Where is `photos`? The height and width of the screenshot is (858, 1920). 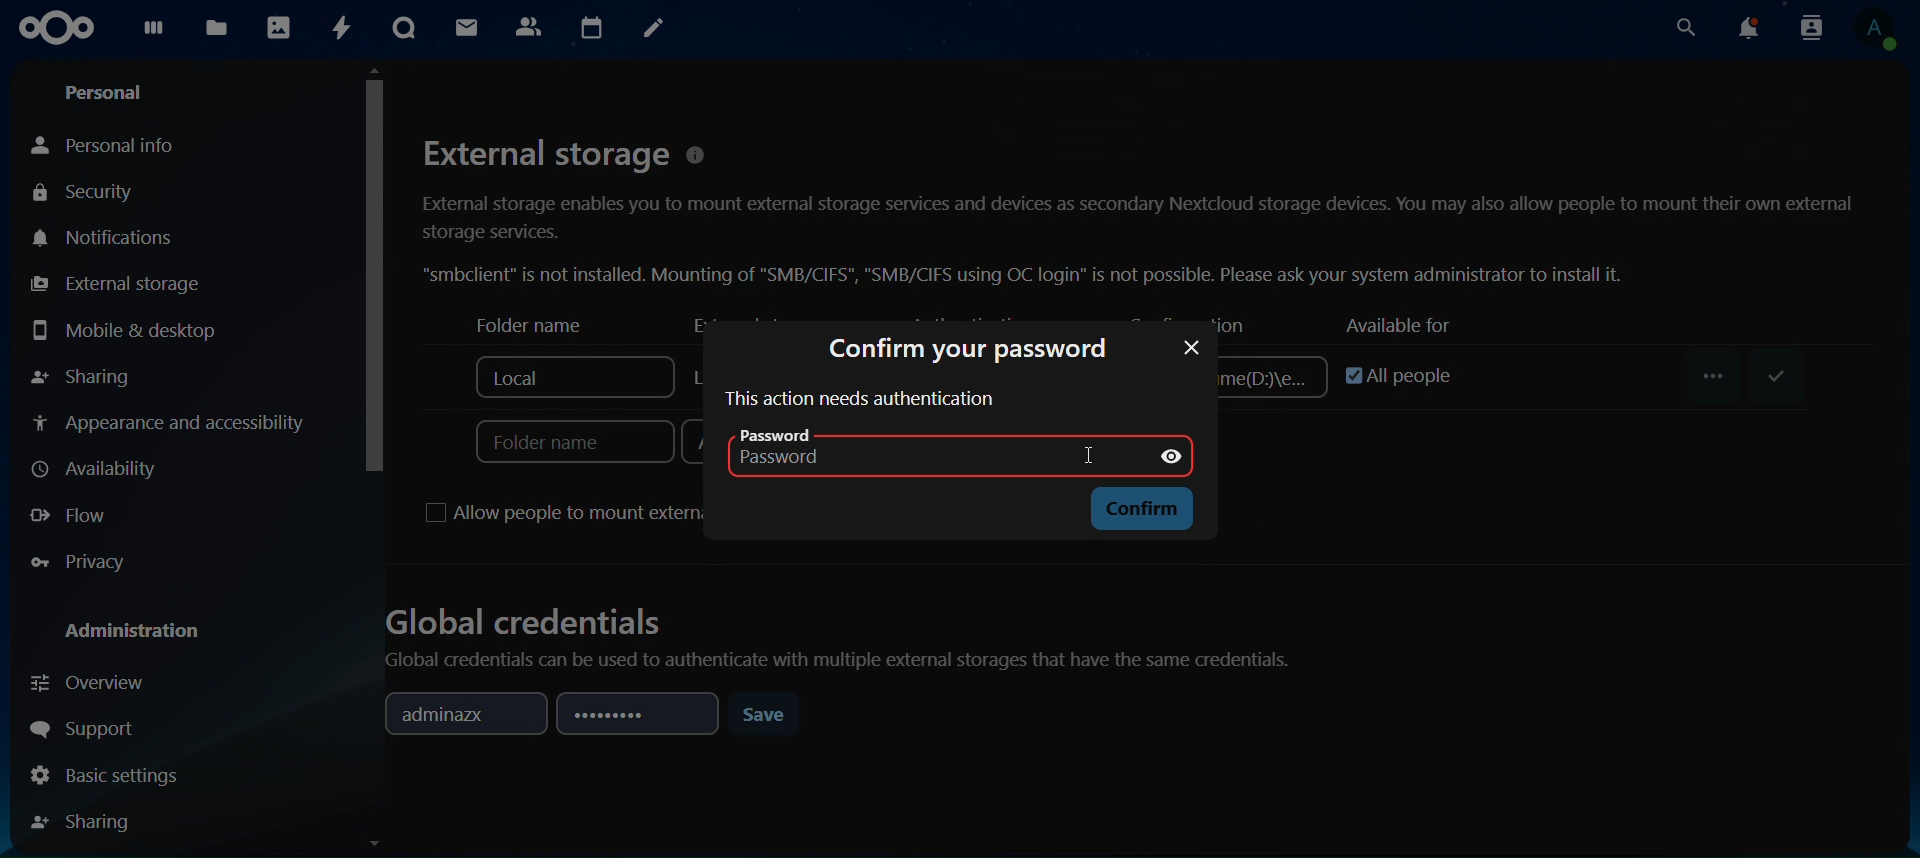
photos is located at coordinates (280, 28).